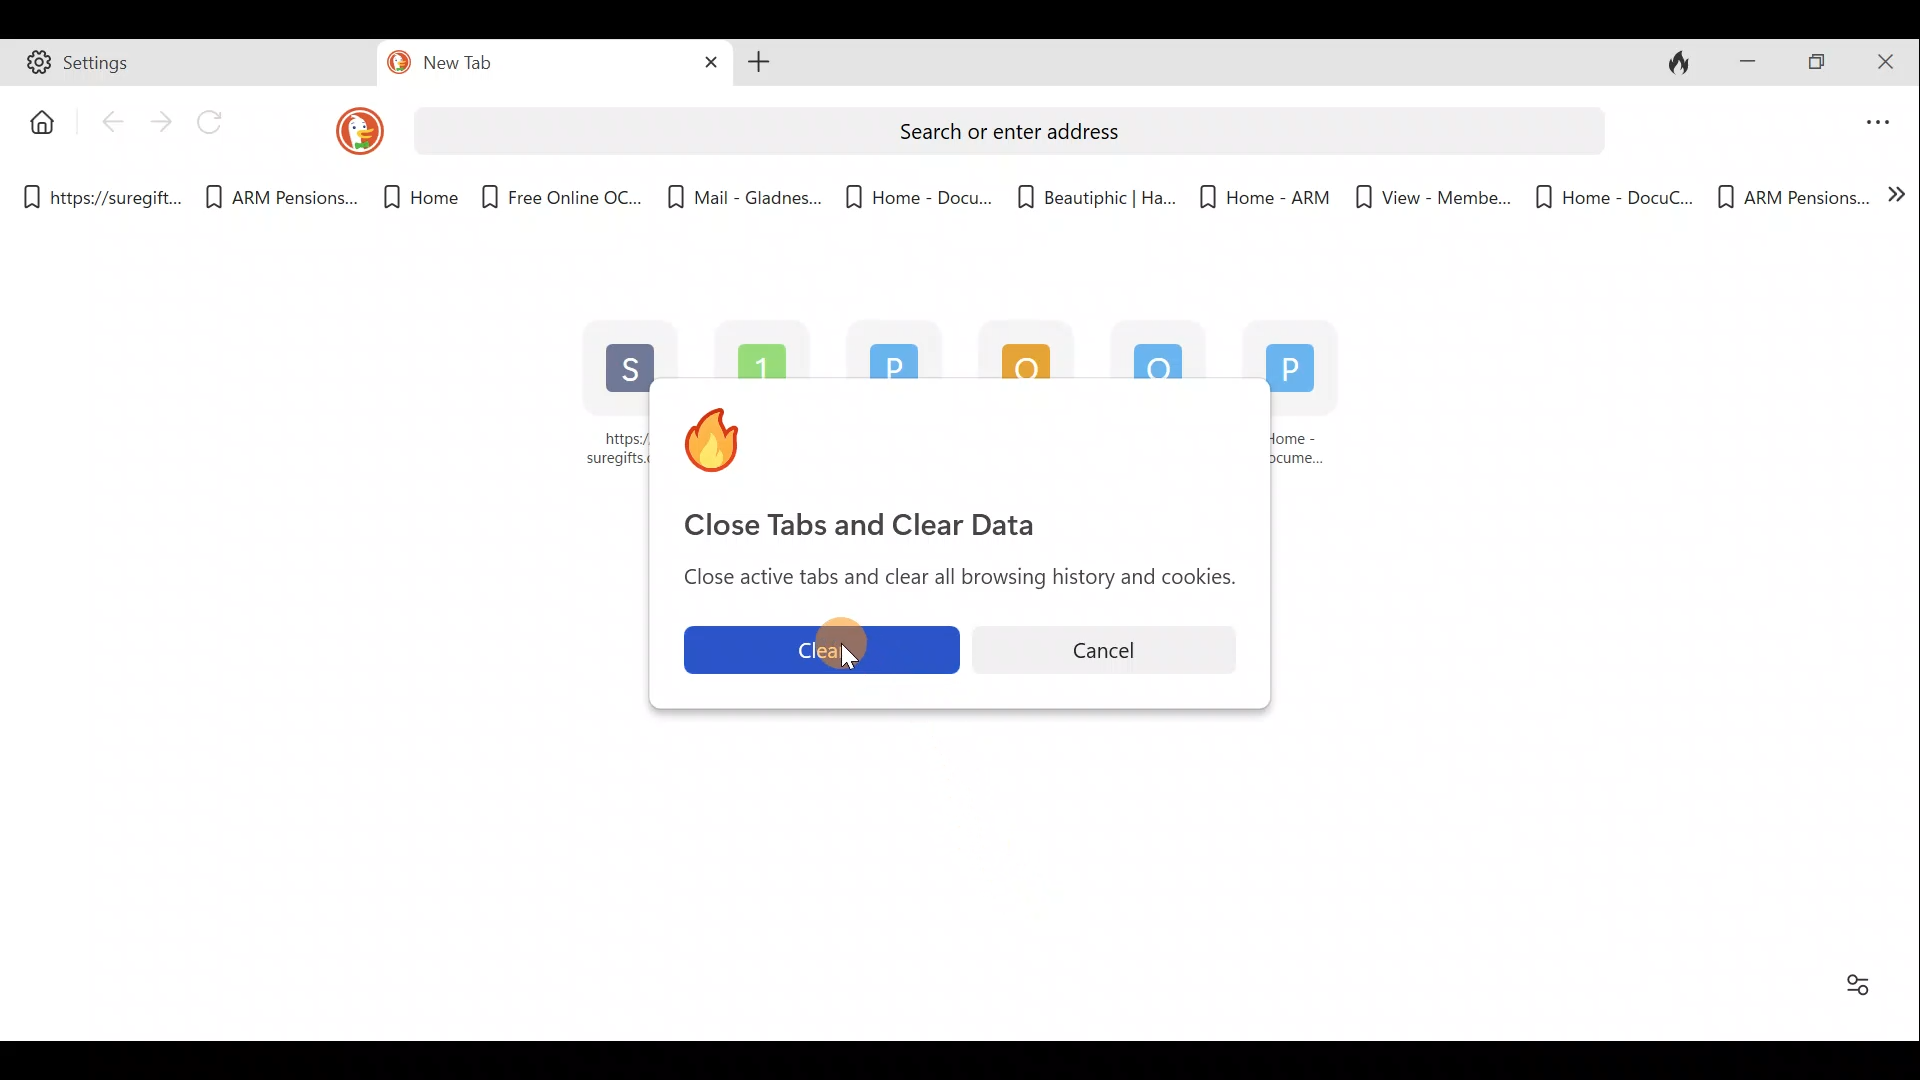 This screenshot has width=1920, height=1080. Describe the element at coordinates (1684, 63) in the screenshot. I see `Close tabs and clear data` at that location.